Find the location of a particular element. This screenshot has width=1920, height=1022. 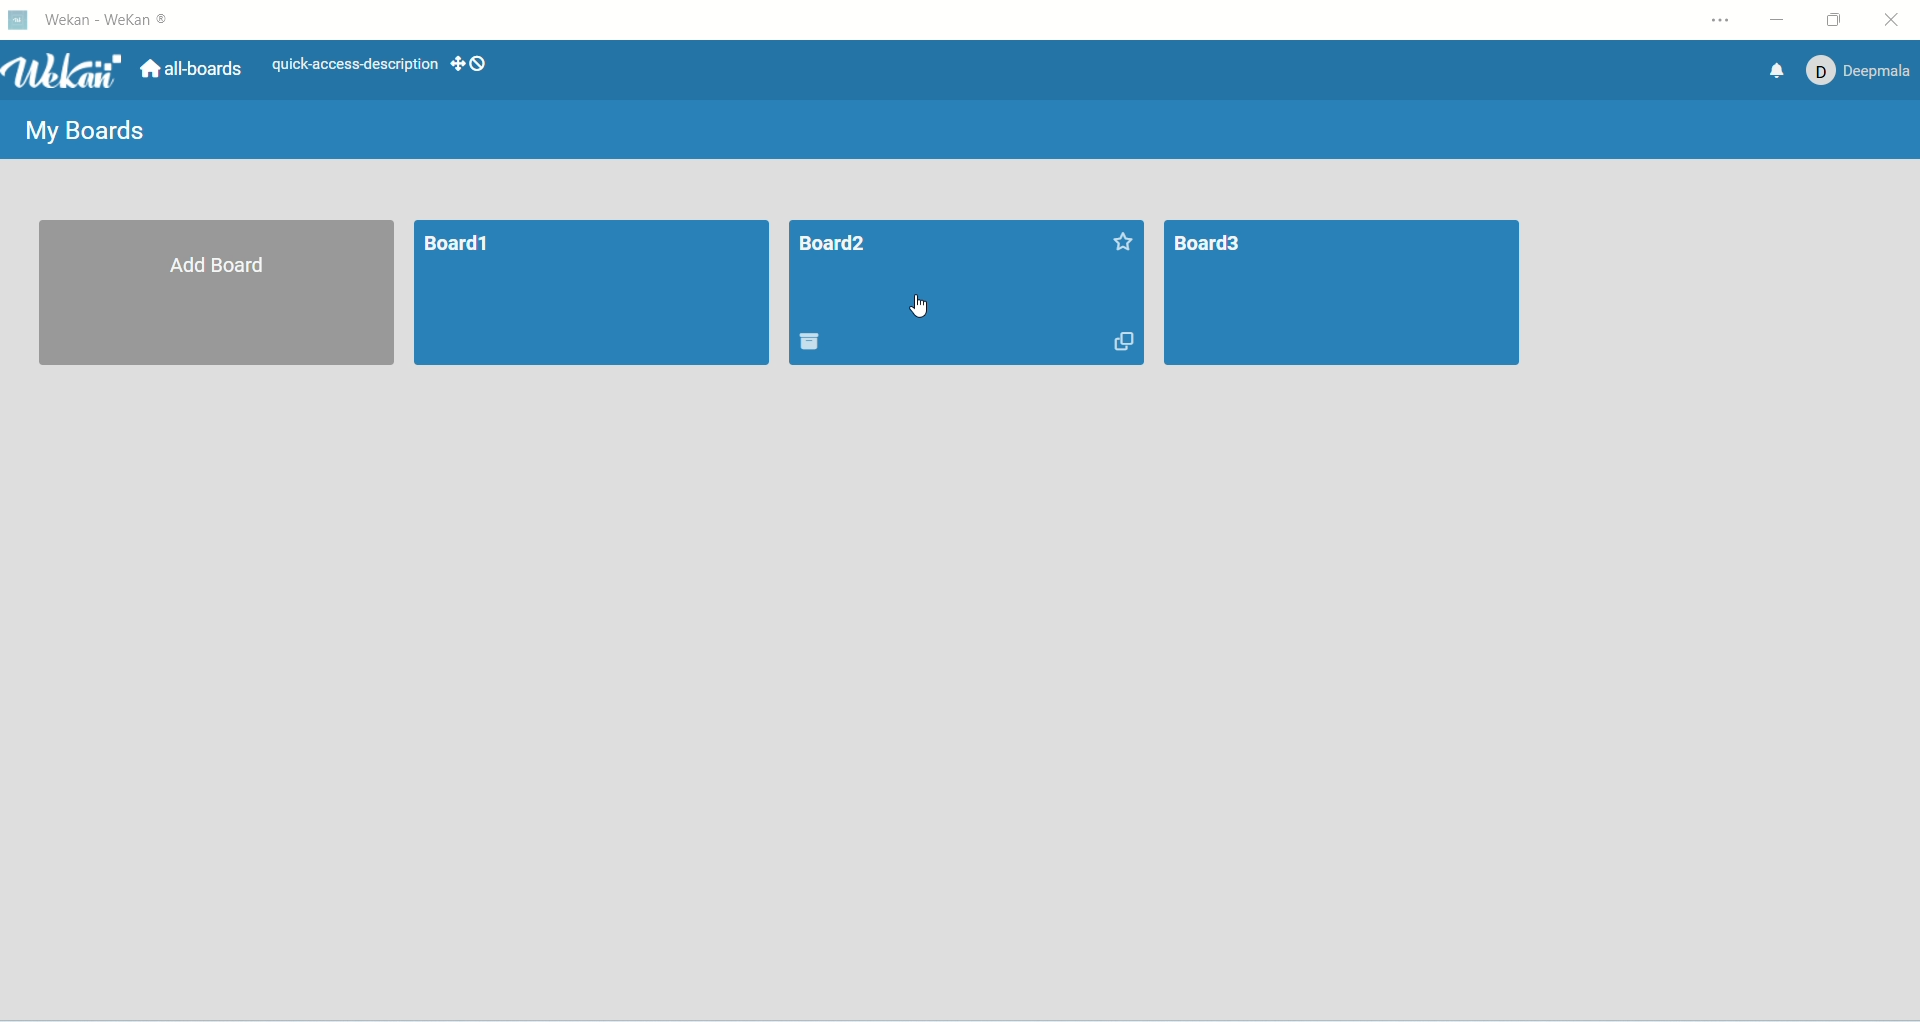

board3 is located at coordinates (1208, 245).